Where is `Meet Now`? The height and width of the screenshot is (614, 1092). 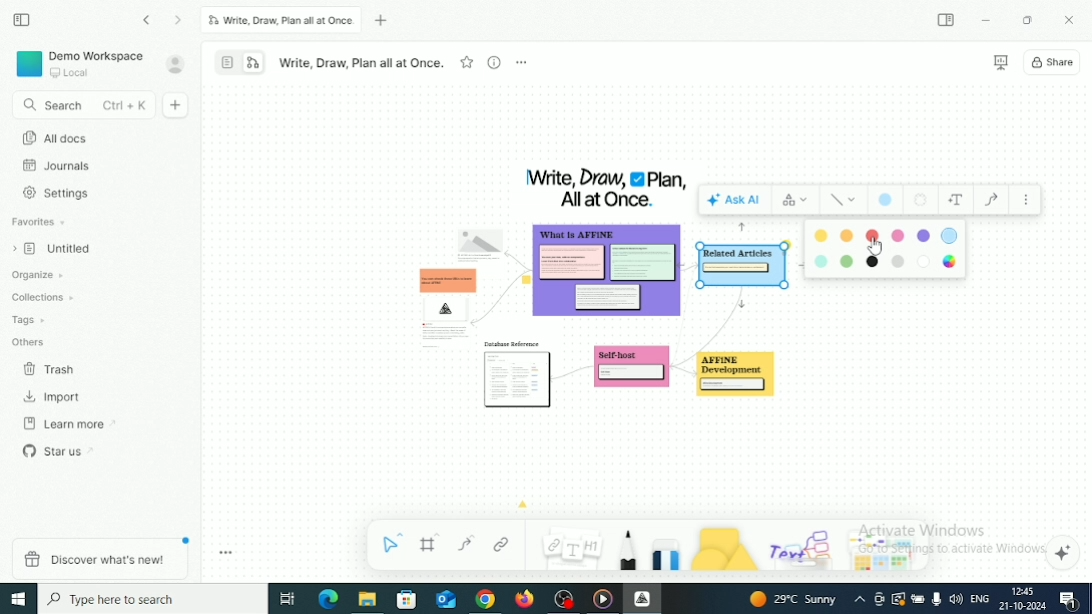
Meet Now is located at coordinates (880, 599).